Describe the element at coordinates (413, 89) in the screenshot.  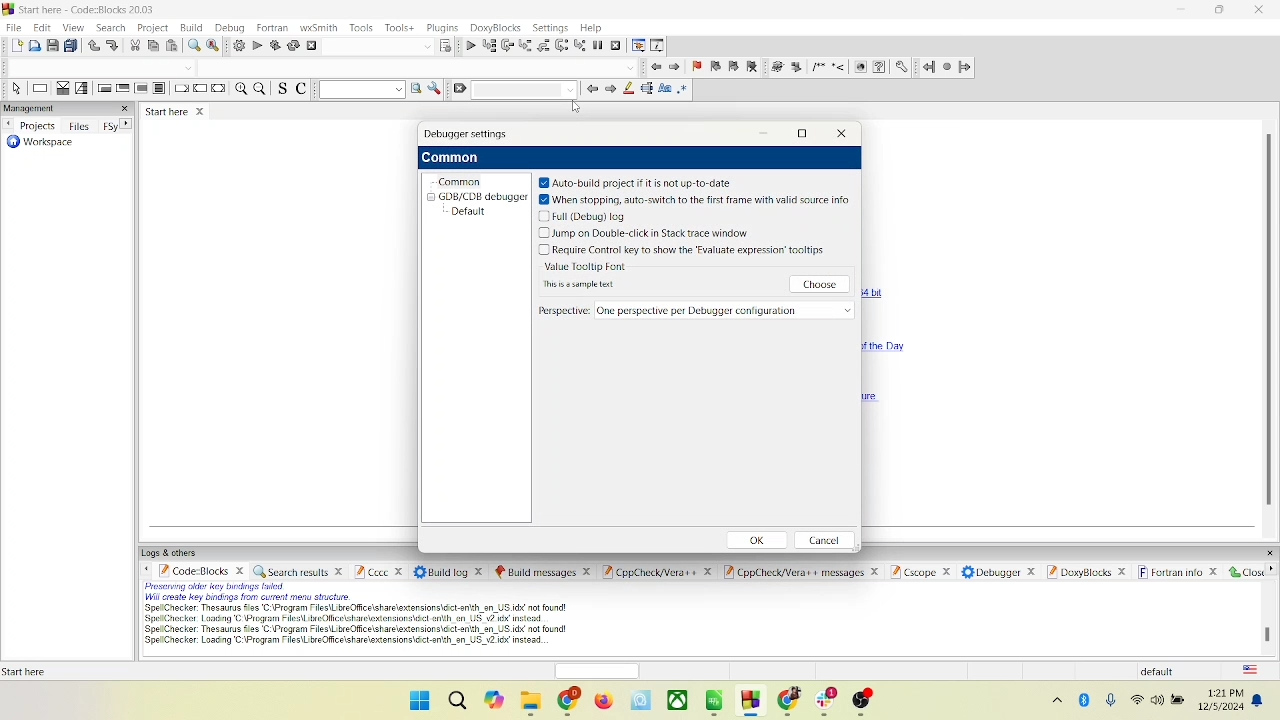
I see `run search` at that location.